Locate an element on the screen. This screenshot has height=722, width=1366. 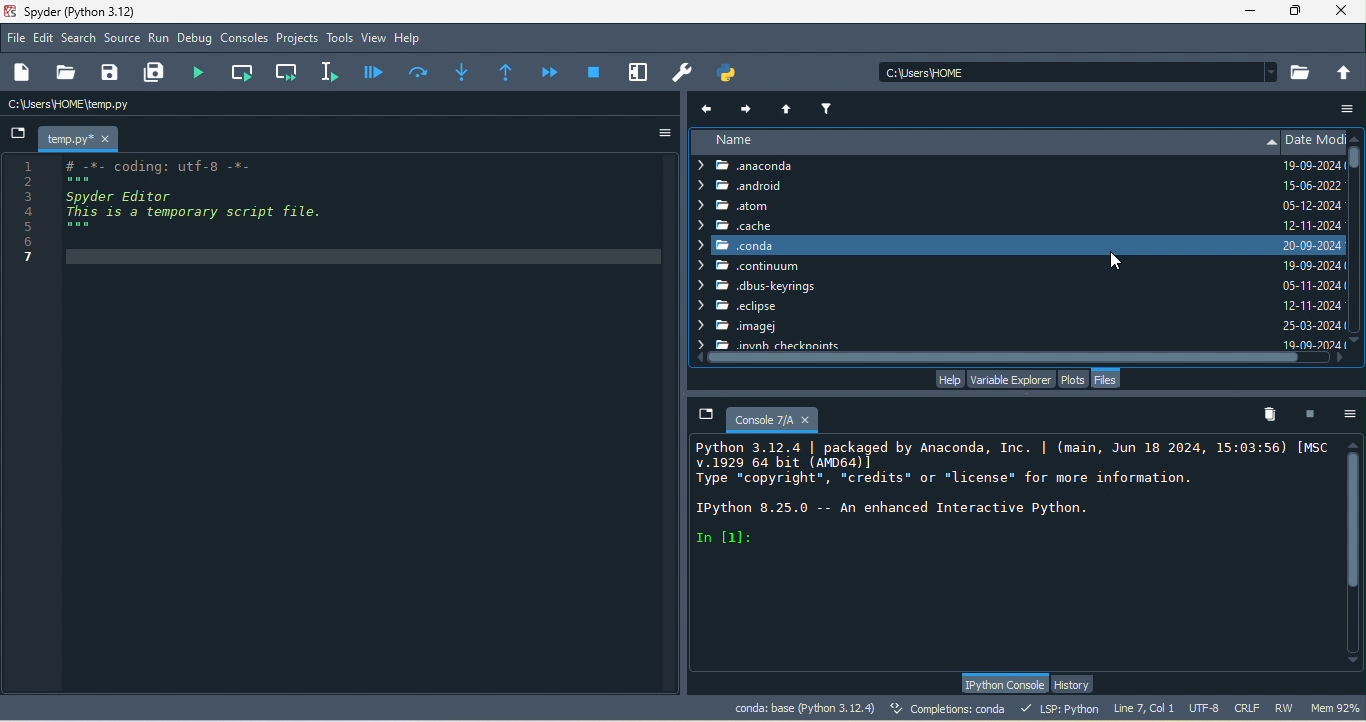
spyder (python 3.12) is located at coordinates (89, 11).